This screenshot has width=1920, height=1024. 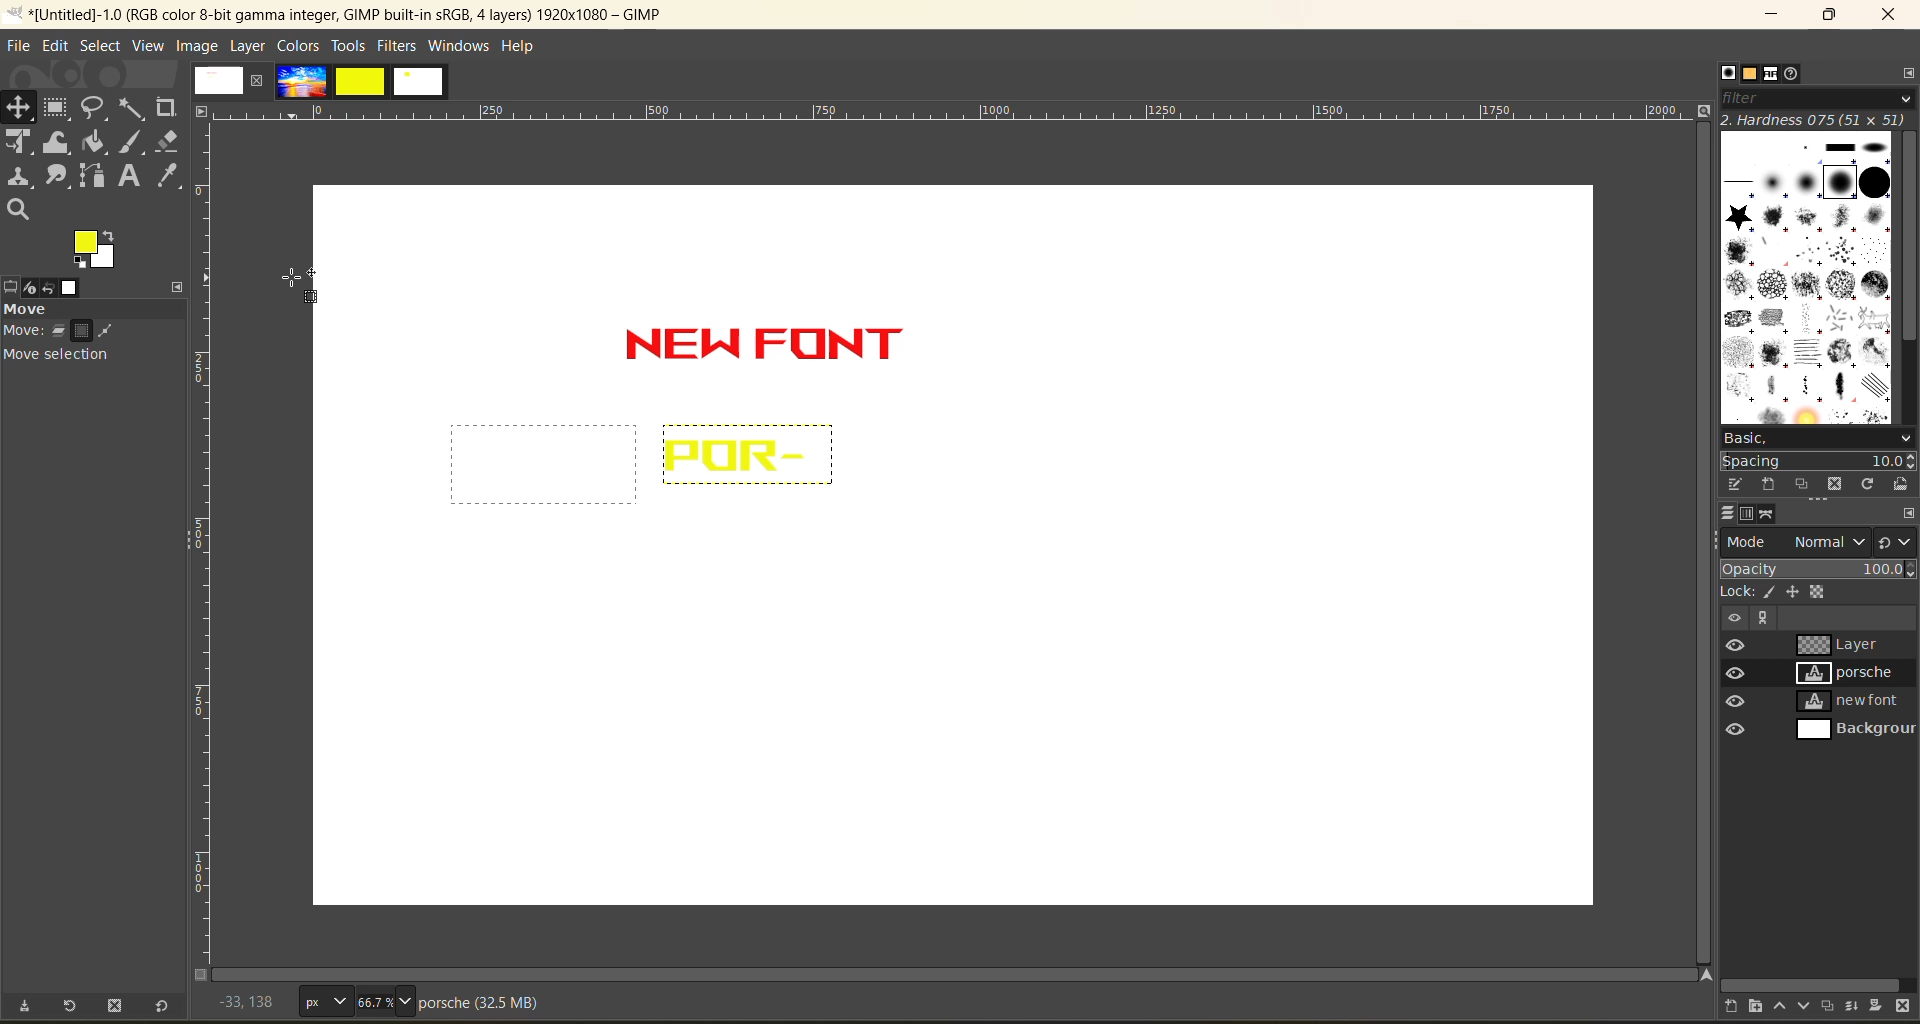 I want to click on metadata, so click(x=480, y=1002).